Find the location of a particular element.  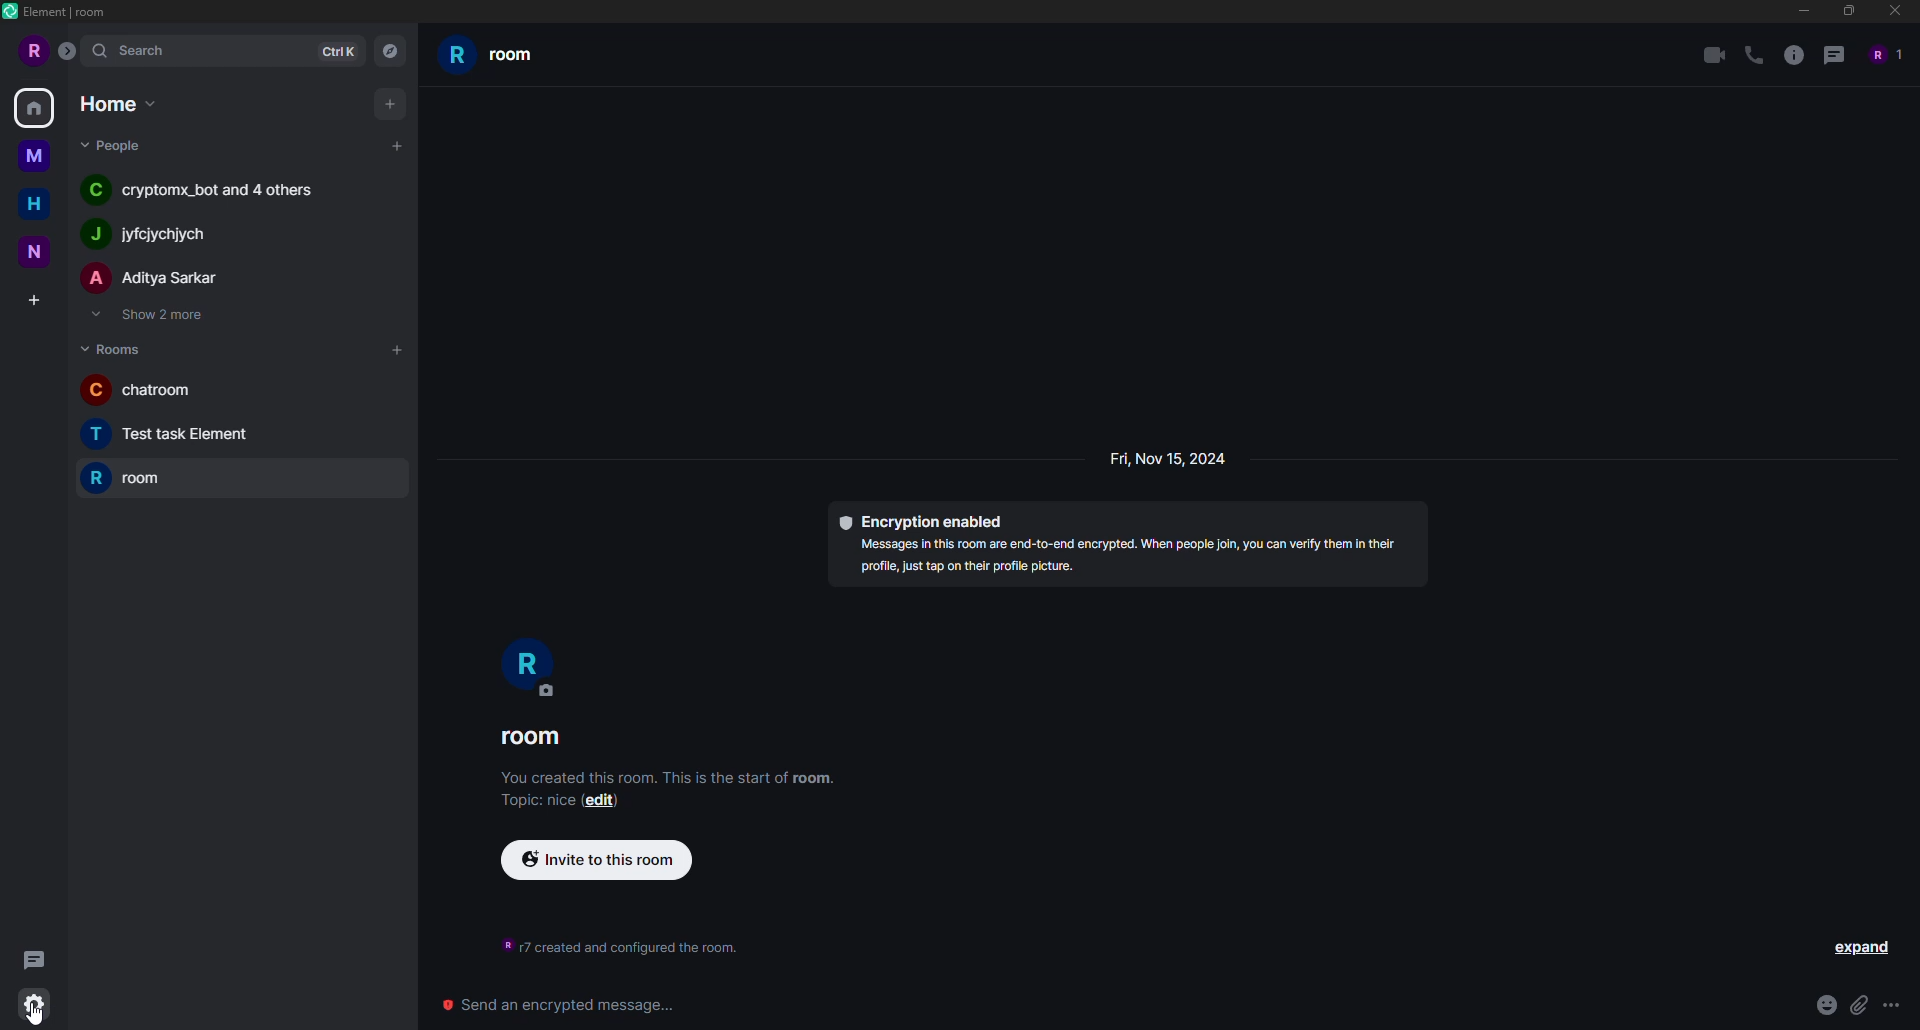

threads is located at coordinates (32, 956).